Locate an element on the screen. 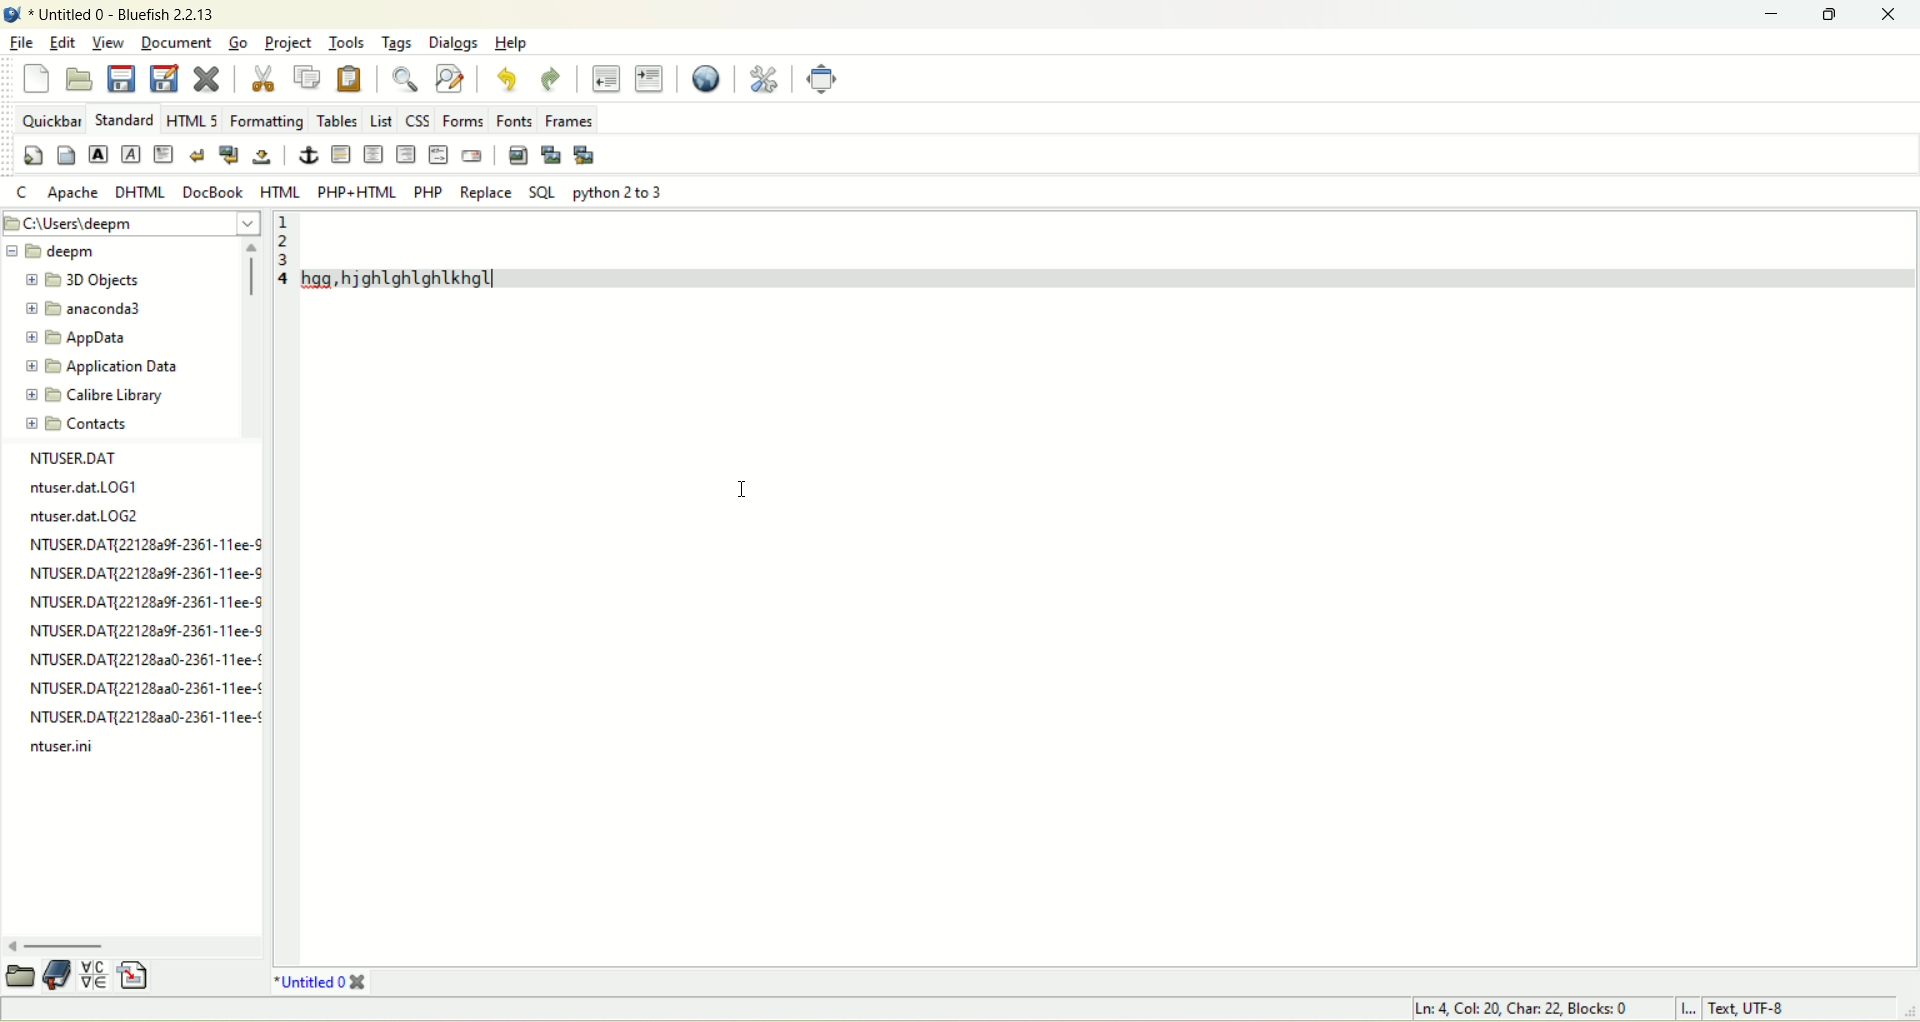 Image resolution: width=1920 pixels, height=1022 pixels. fonts is located at coordinates (515, 121).